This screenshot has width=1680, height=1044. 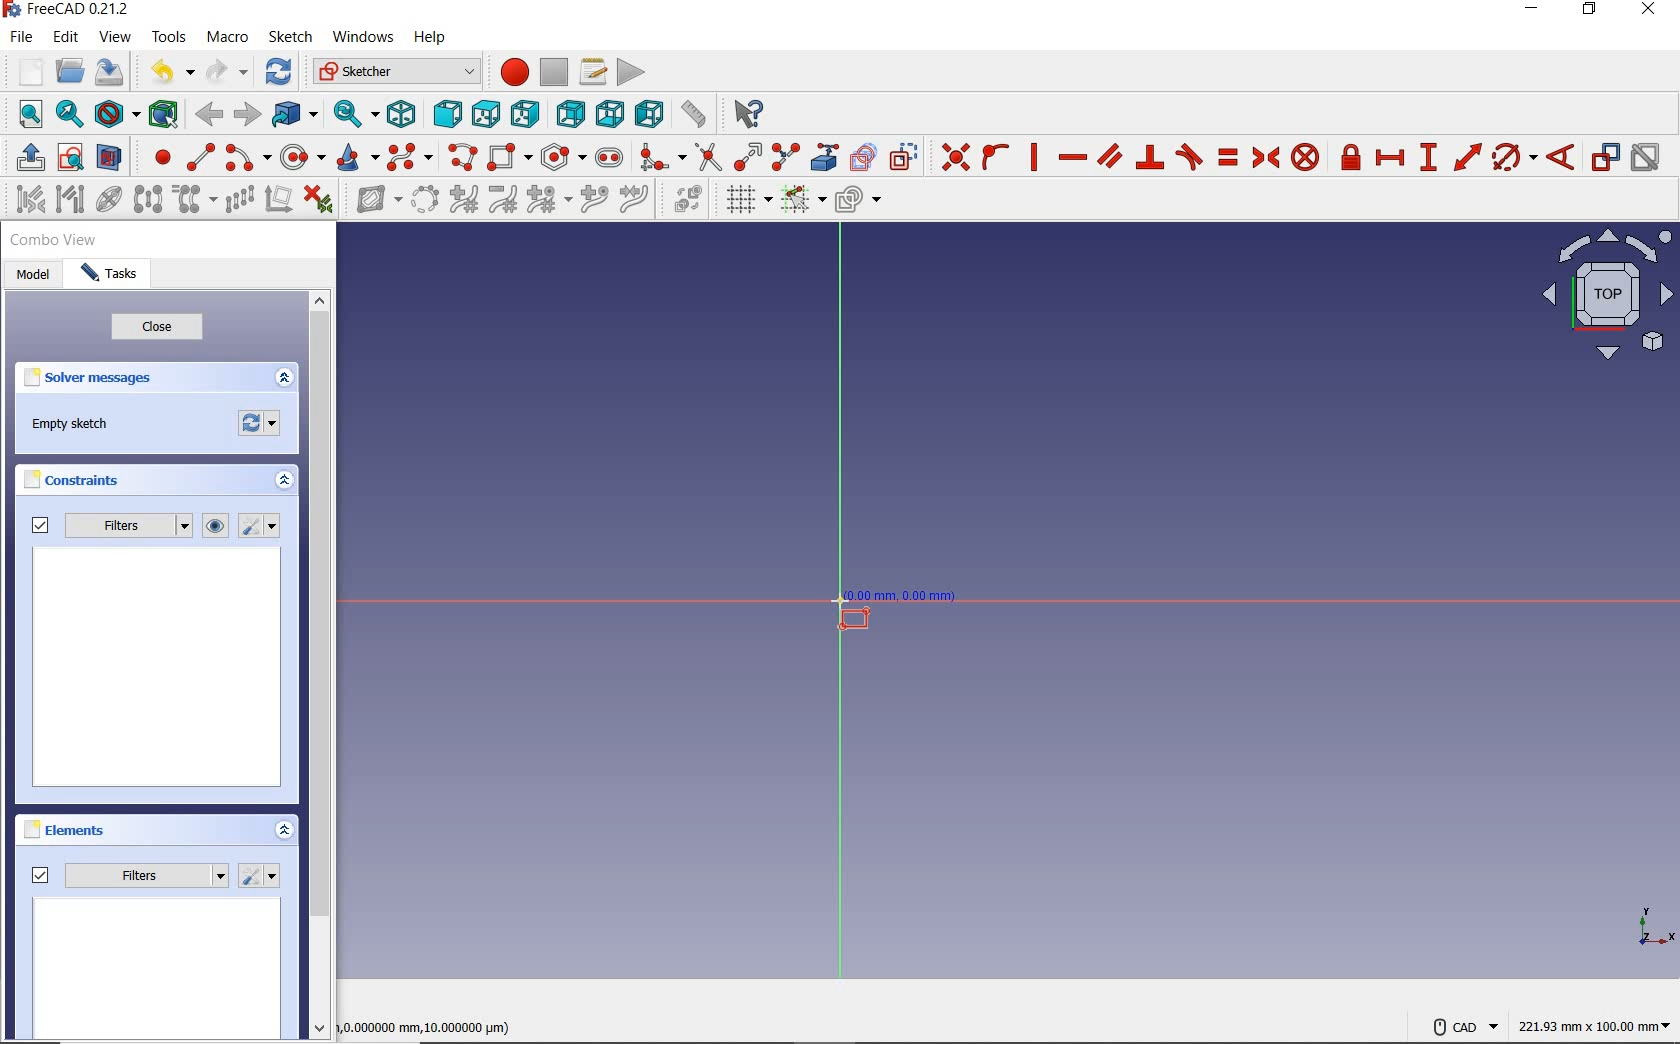 I want to click on sketch, so click(x=292, y=37).